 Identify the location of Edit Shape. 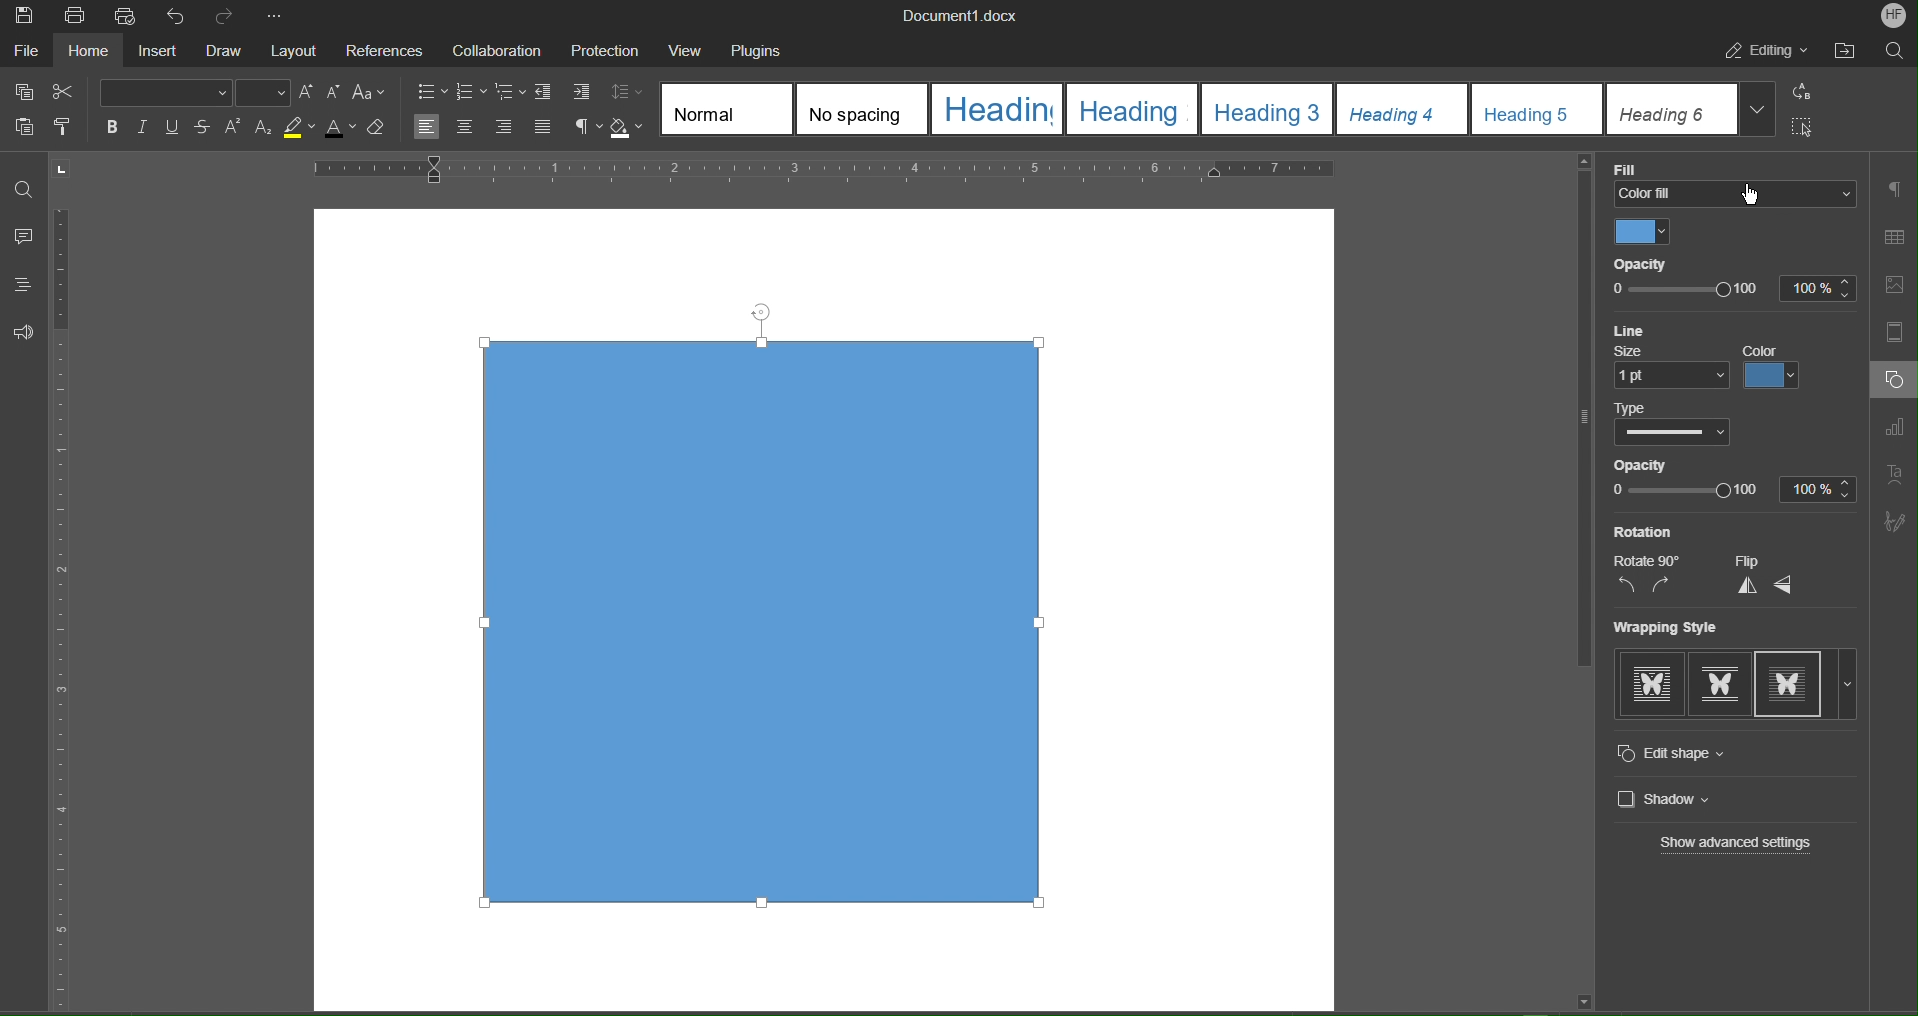
(1684, 754).